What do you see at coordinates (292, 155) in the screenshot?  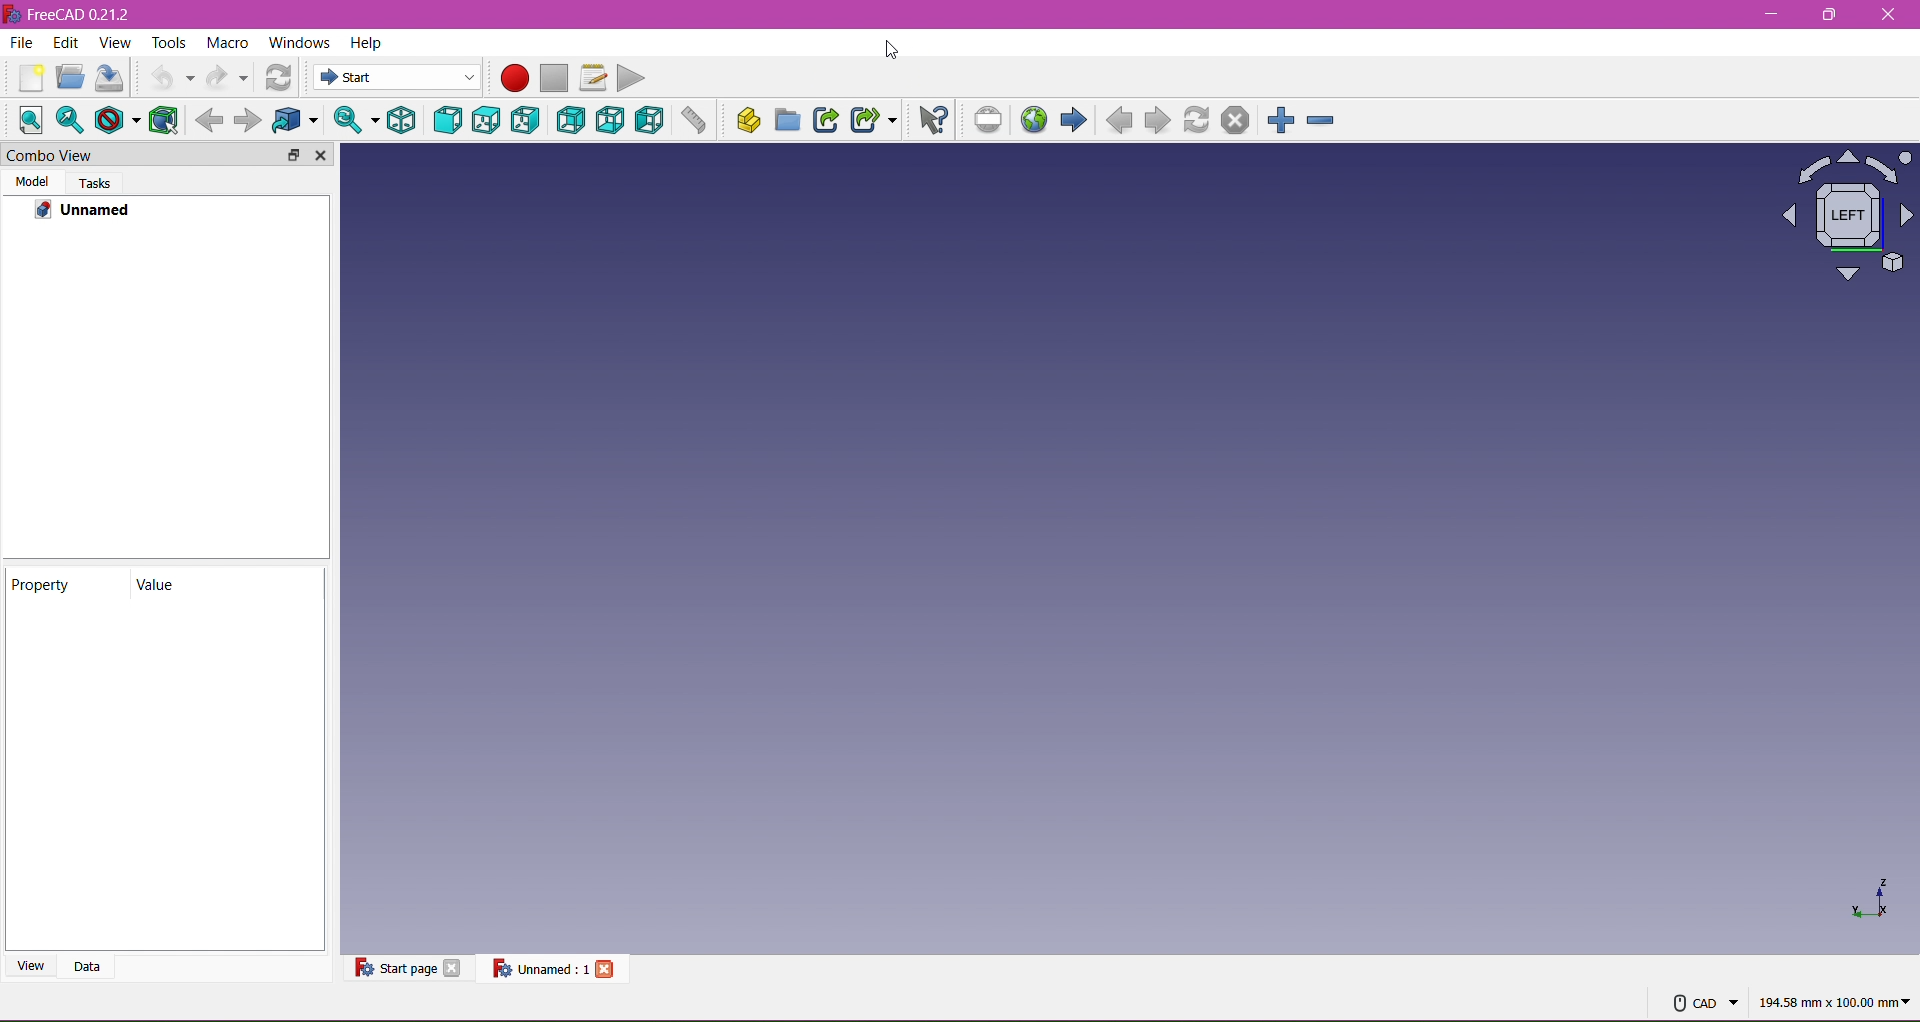 I see `Maximize` at bounding box center [292, 155].